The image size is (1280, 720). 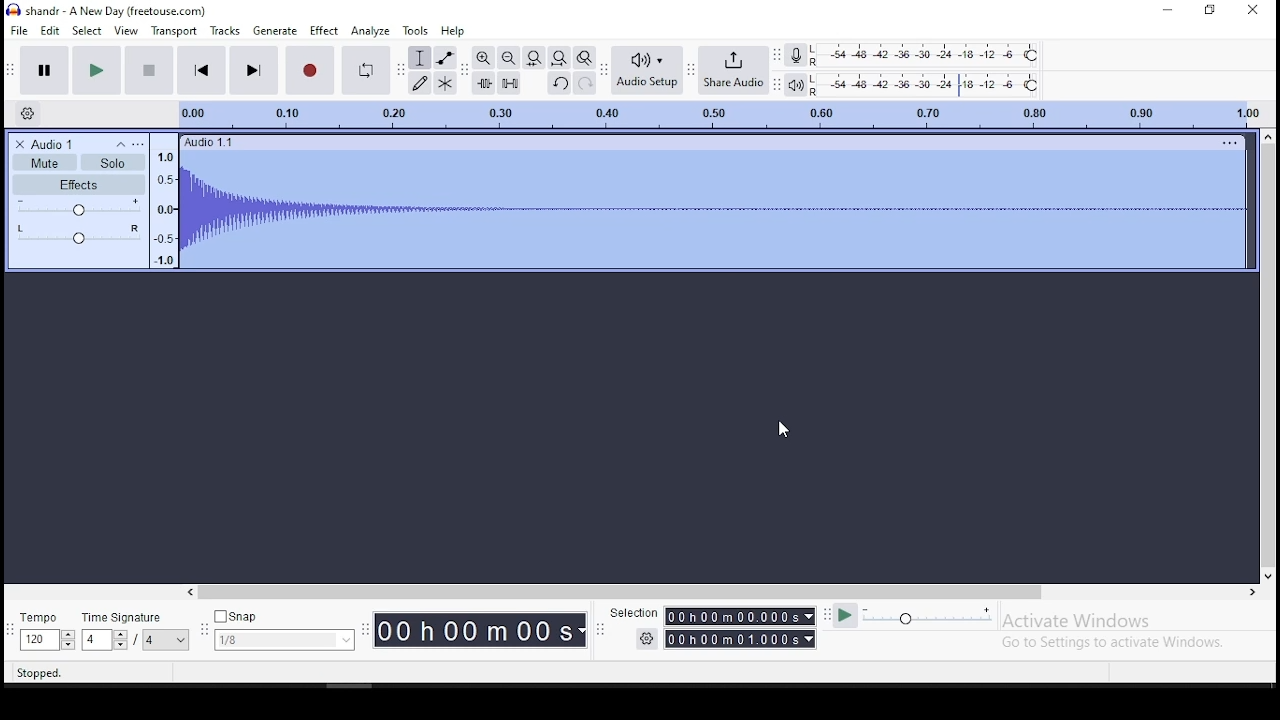 I want to click on scroll bar, so click(x=1267, y=354).